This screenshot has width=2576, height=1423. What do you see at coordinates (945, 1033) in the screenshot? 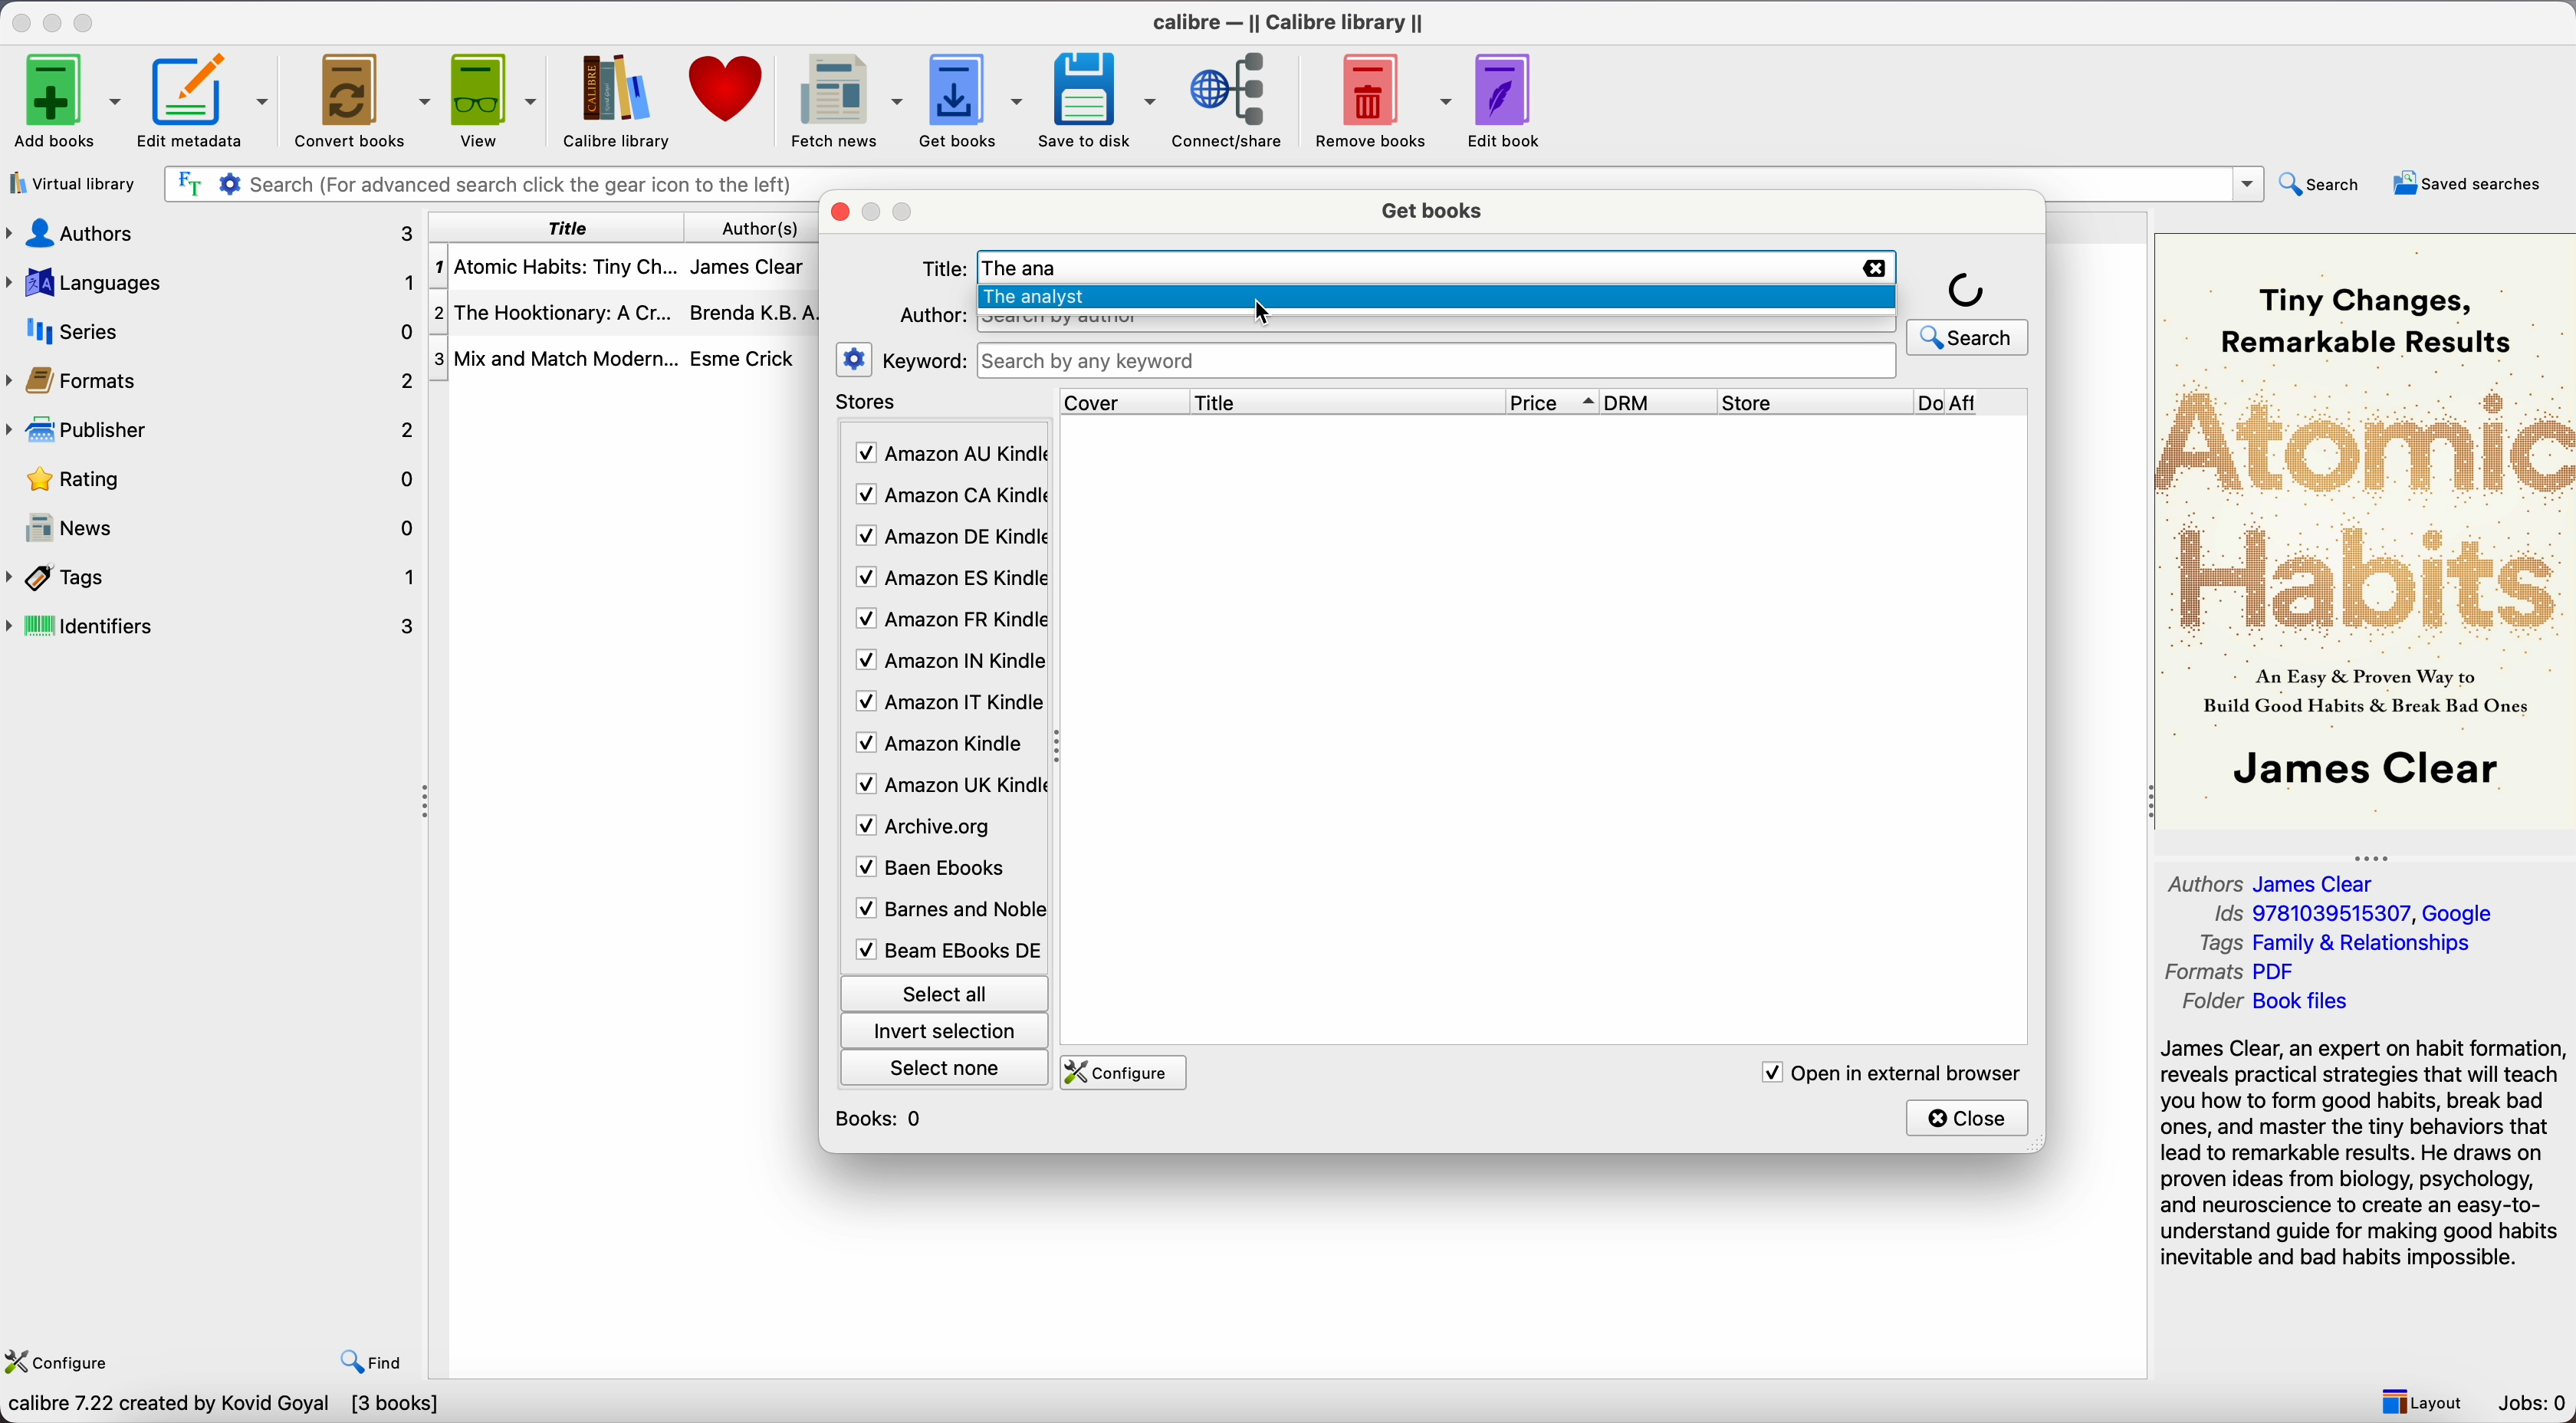
I see `invert selection` at bounding box center [945, 1033].